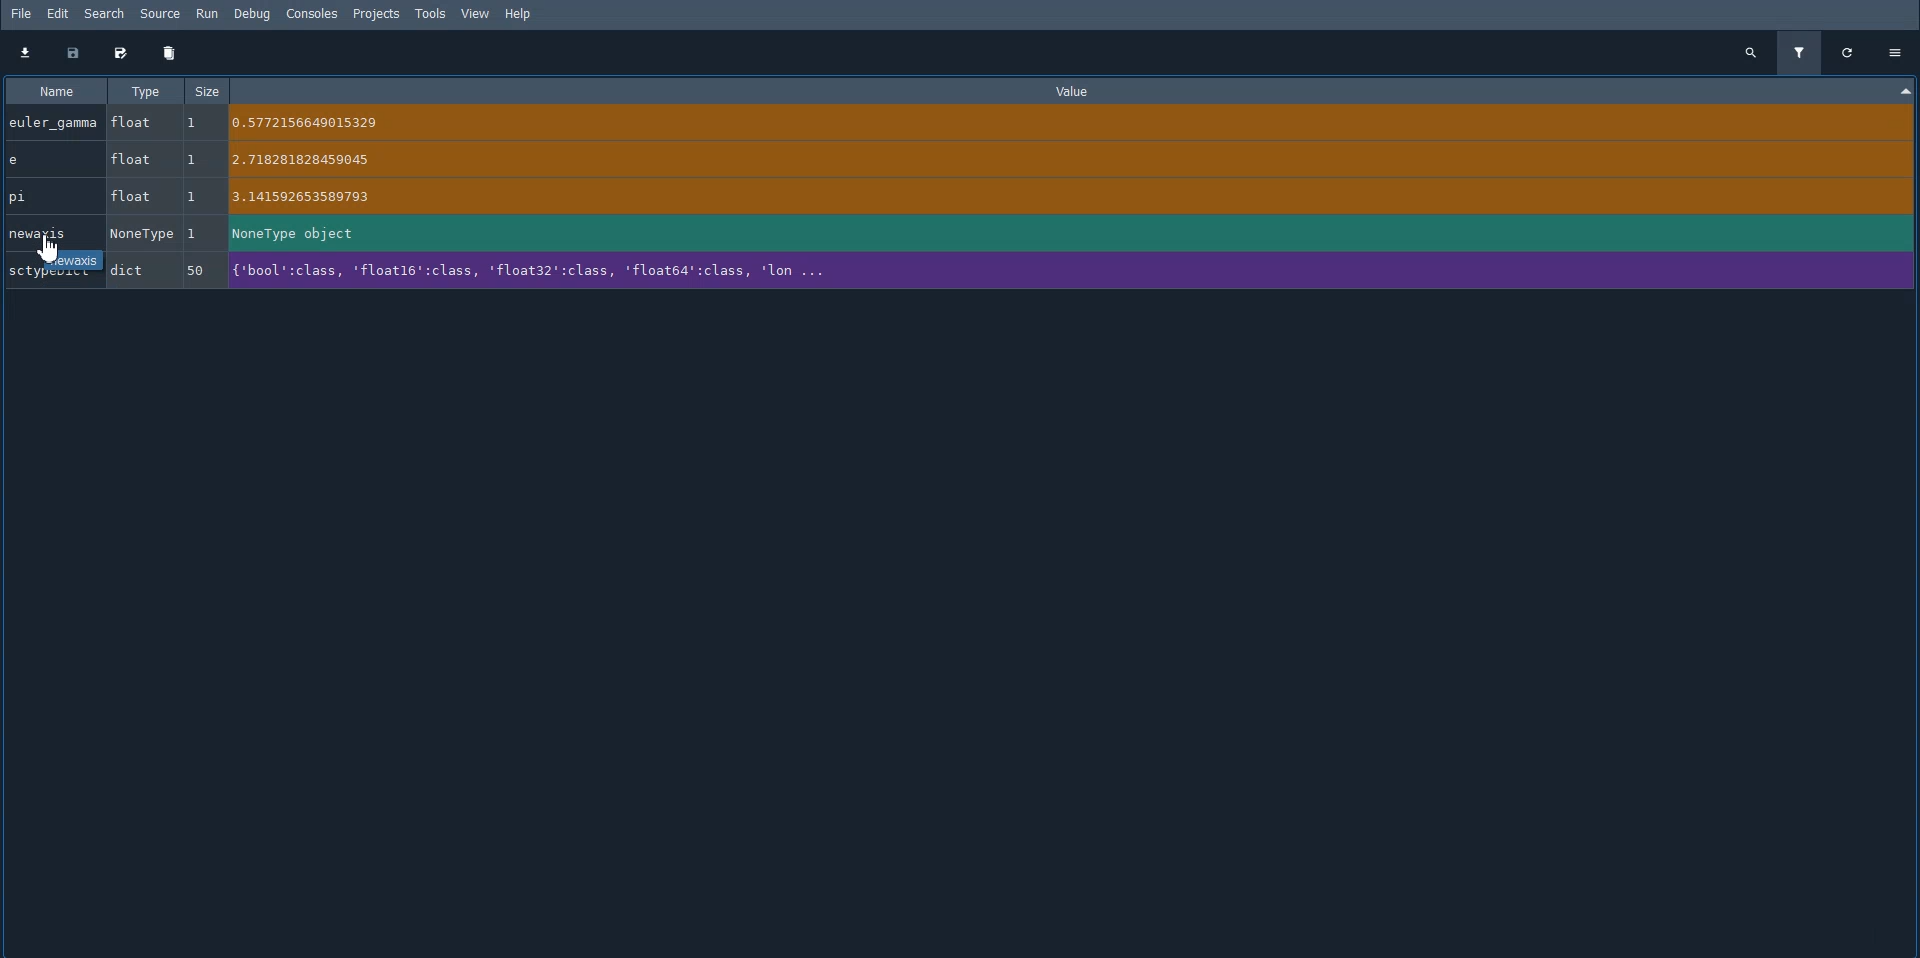 The height and width of the screenshot is (958, 1920). Describe the element at coordinates (962, 122) in the screenshot. I see `euler_gamma` at that location.